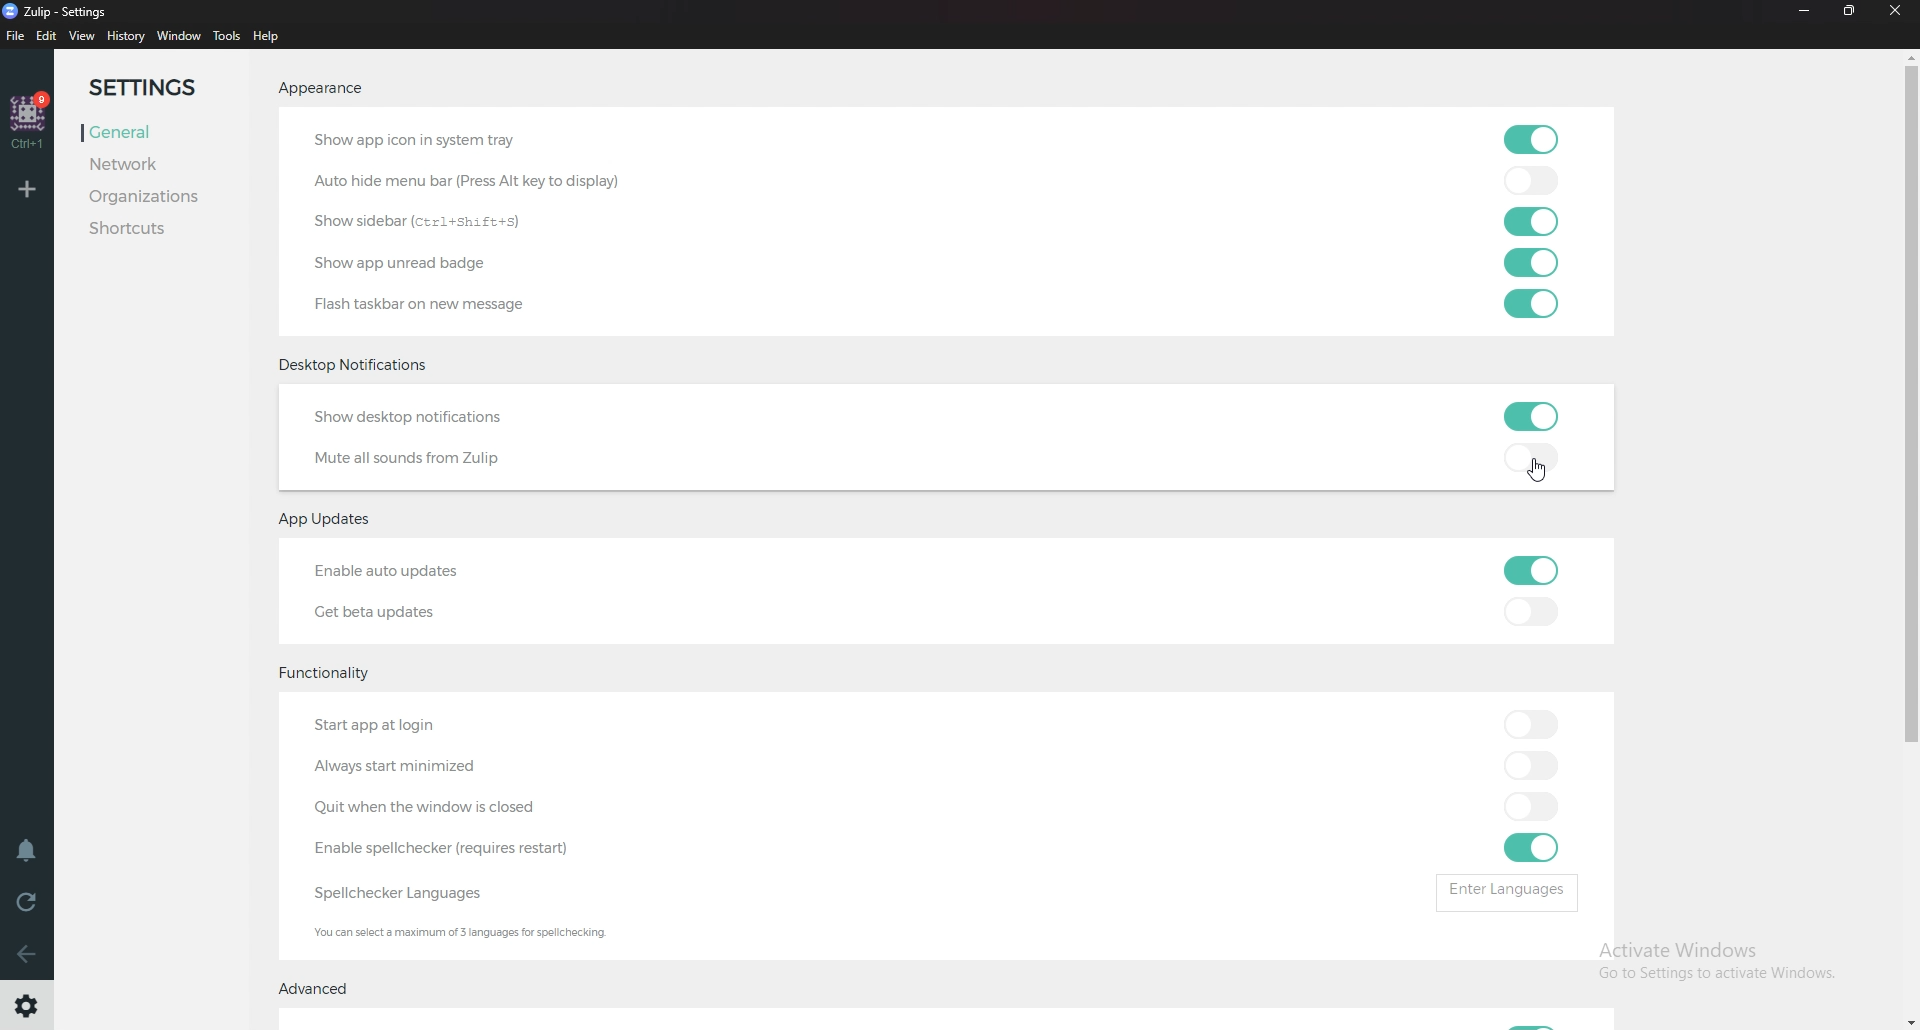 The width and height of the screenshot is (1920, 1030). I want to click on Show desktop notifications, so click(446, 415).